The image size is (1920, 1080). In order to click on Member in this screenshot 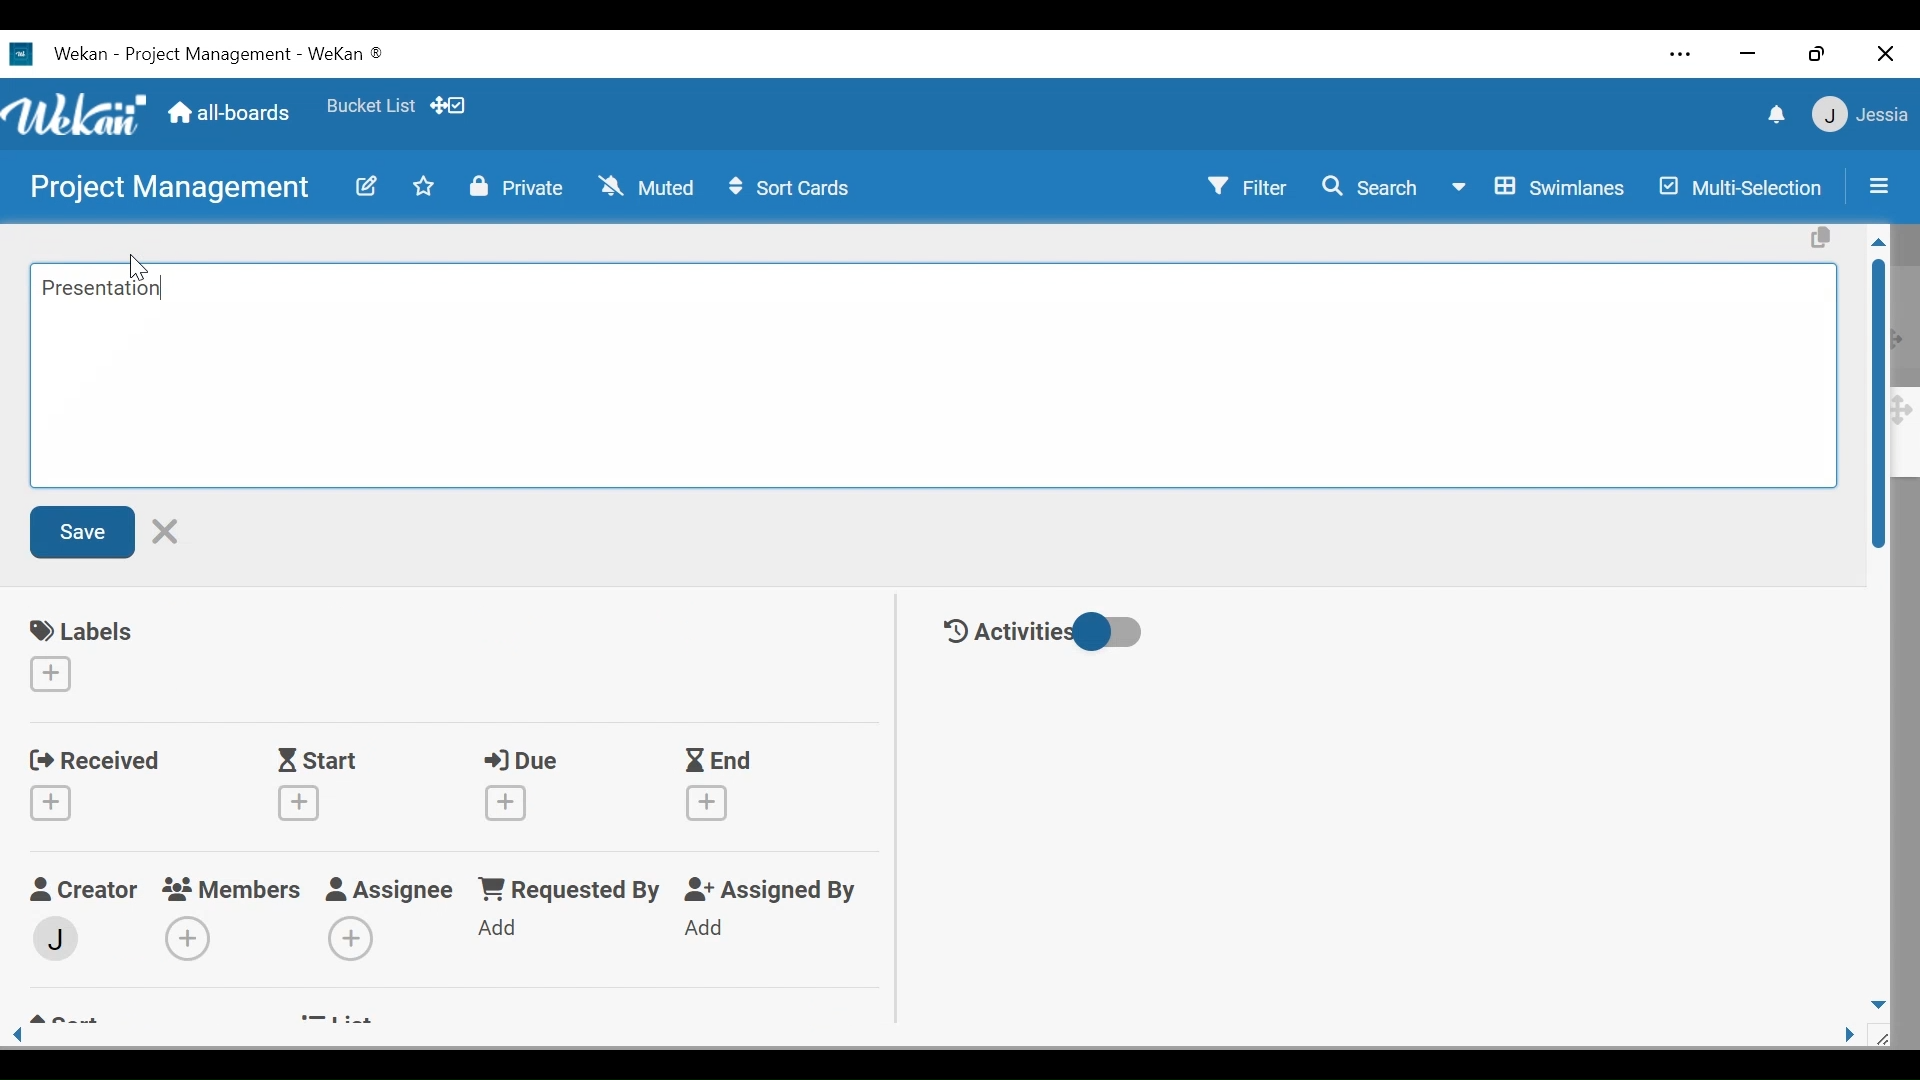, I will do `click(58, 938)`.